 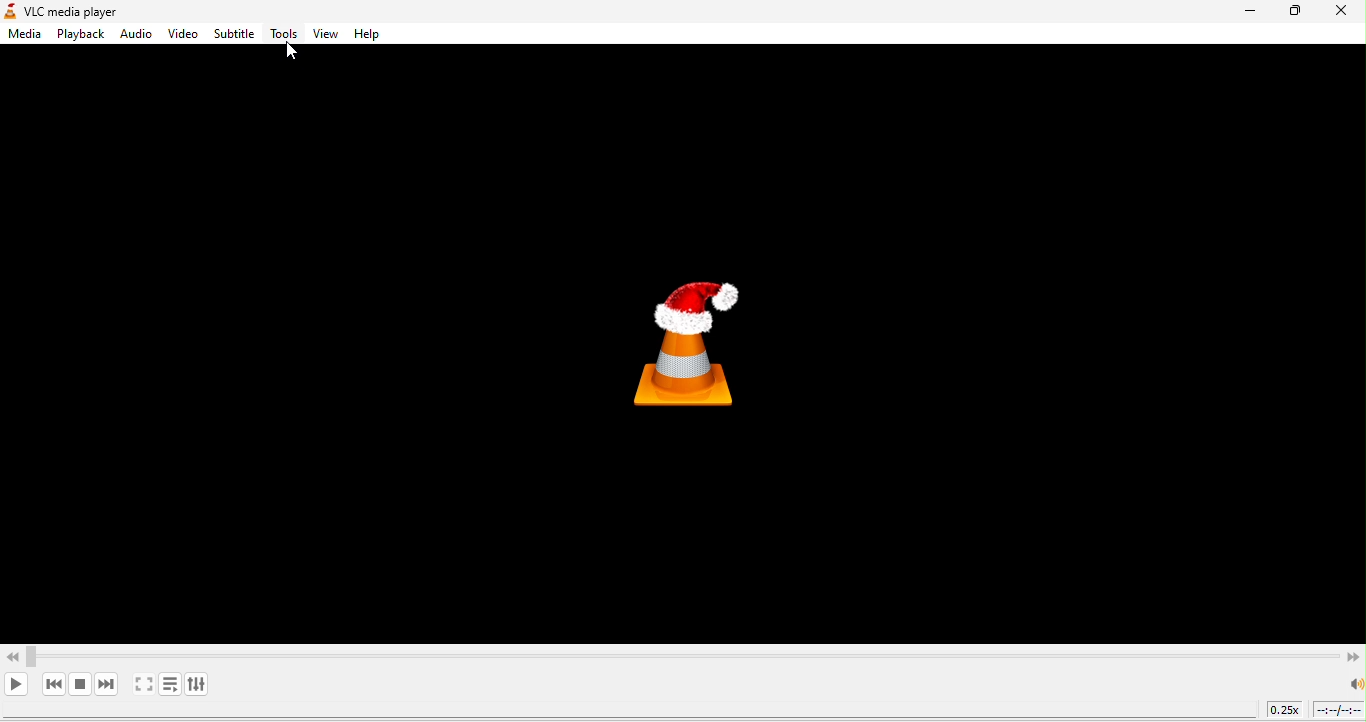 I want to click on close, so click(x=1344, y=13).